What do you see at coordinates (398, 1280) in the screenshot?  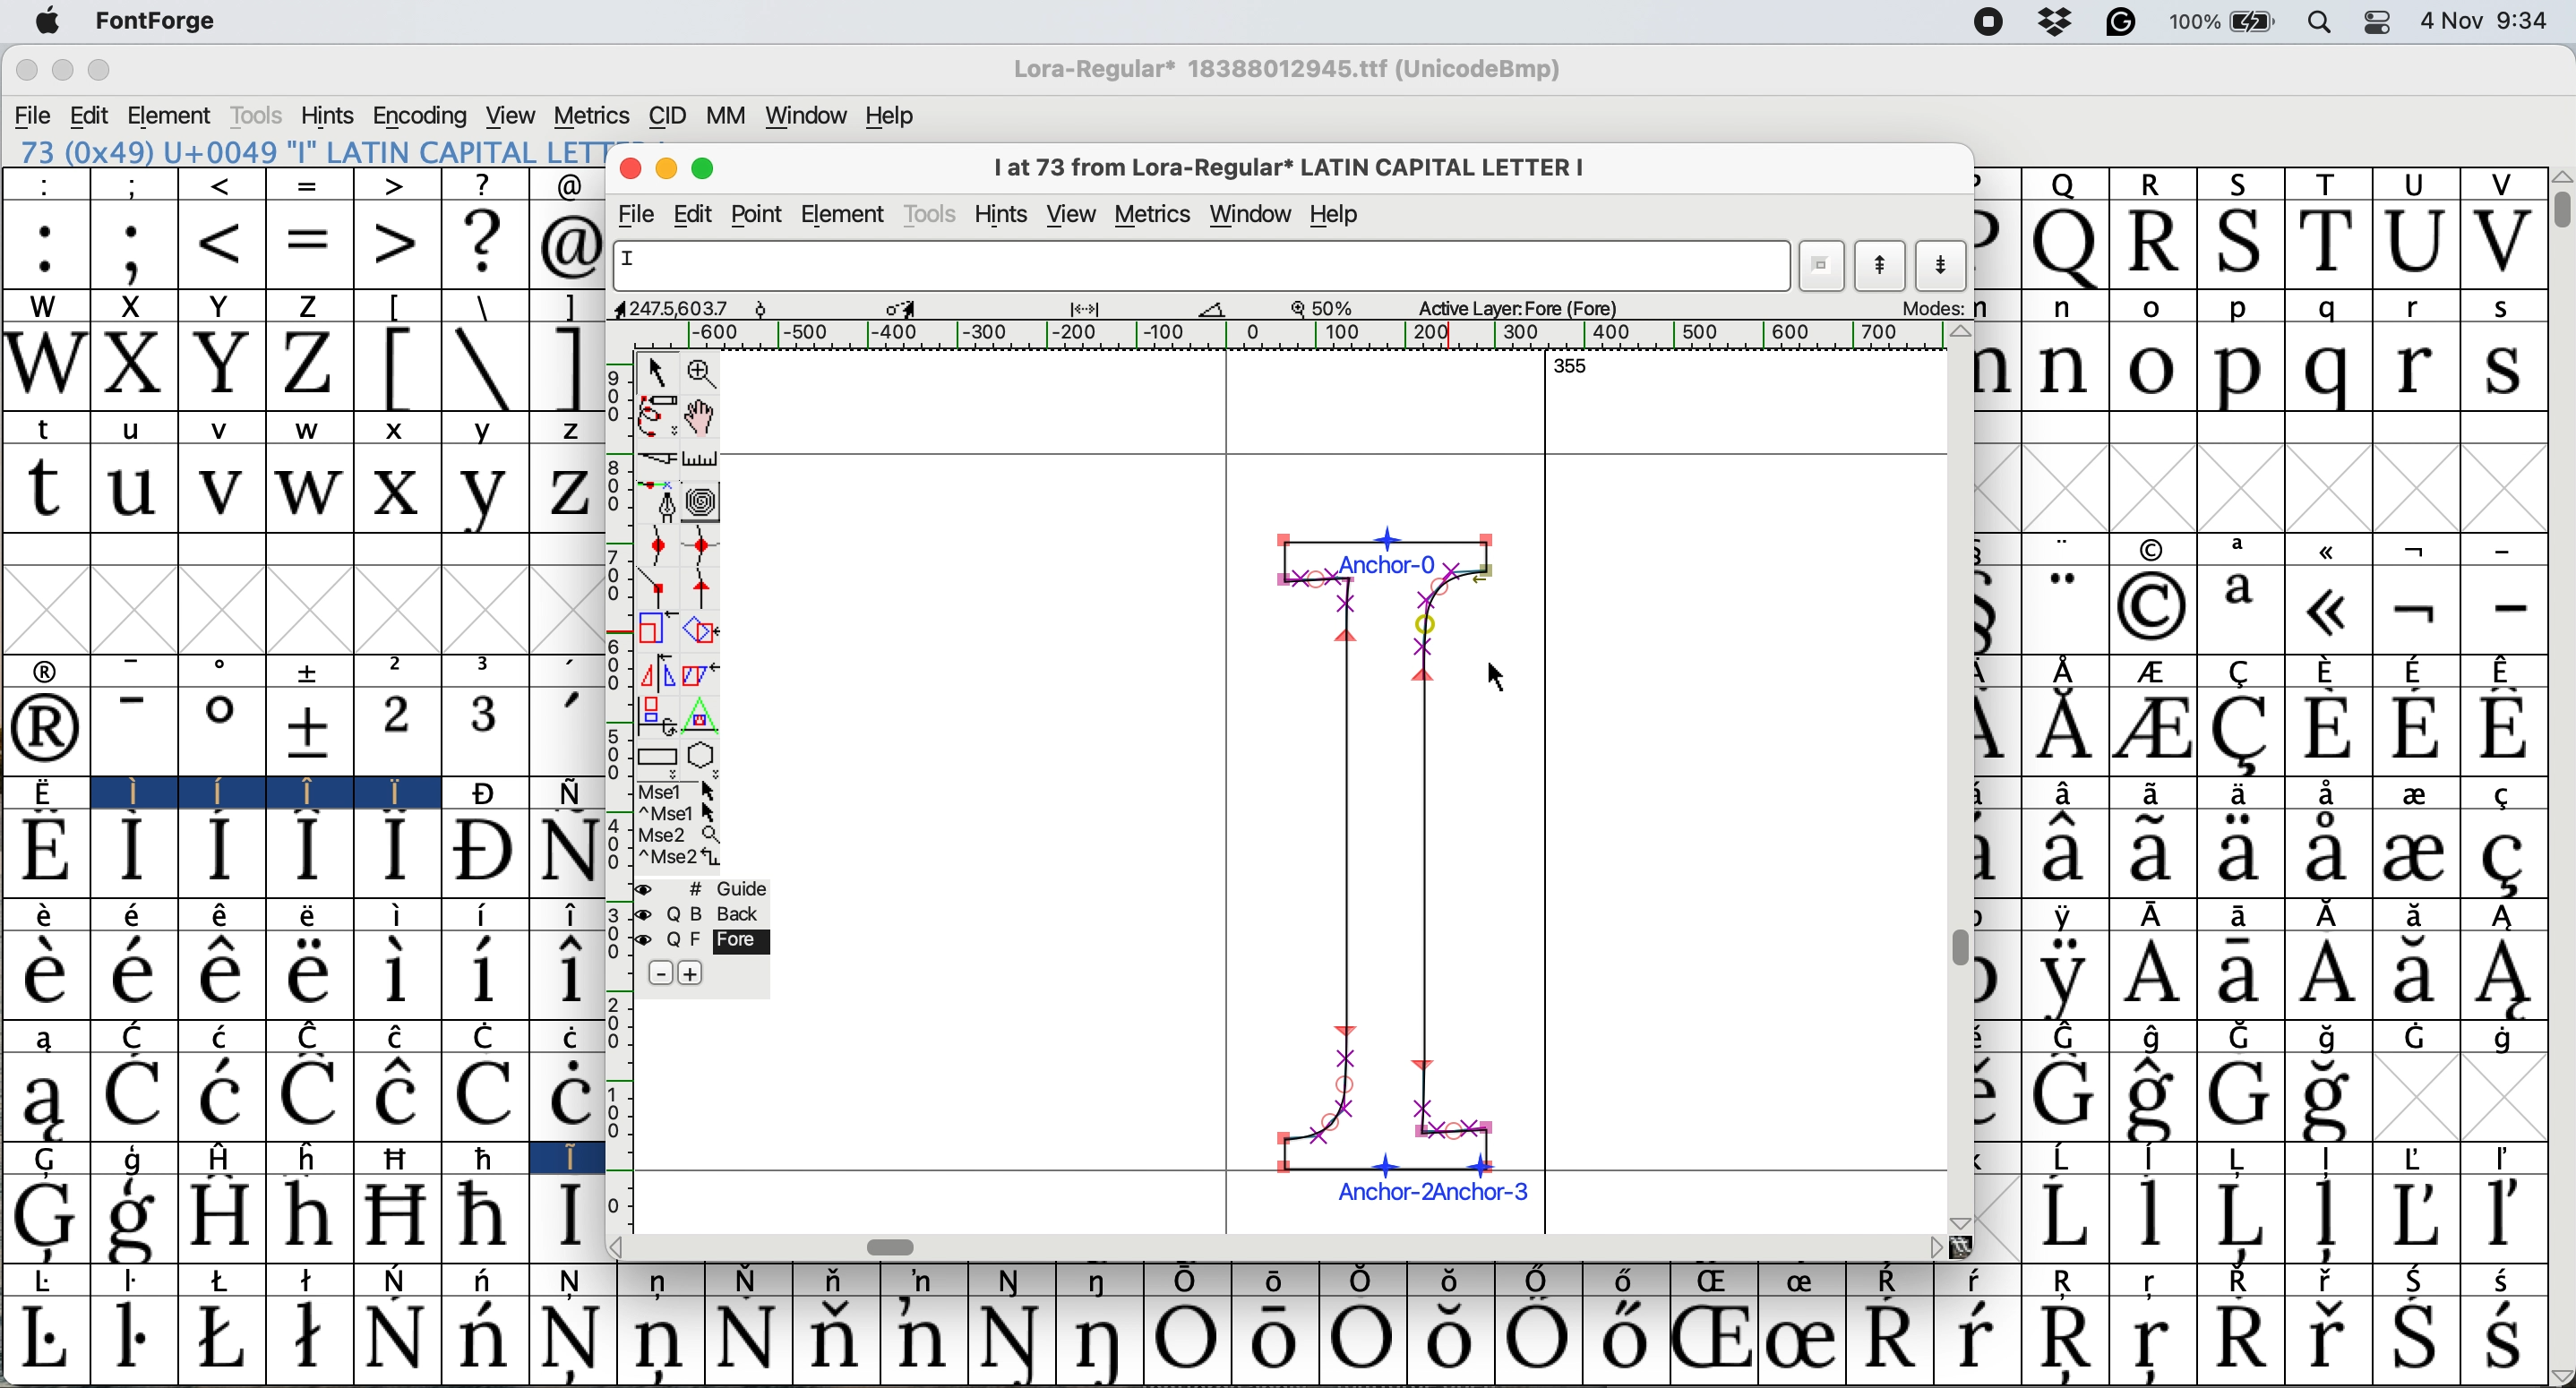 I see `Symbol` at bounding box center [398, 1280].